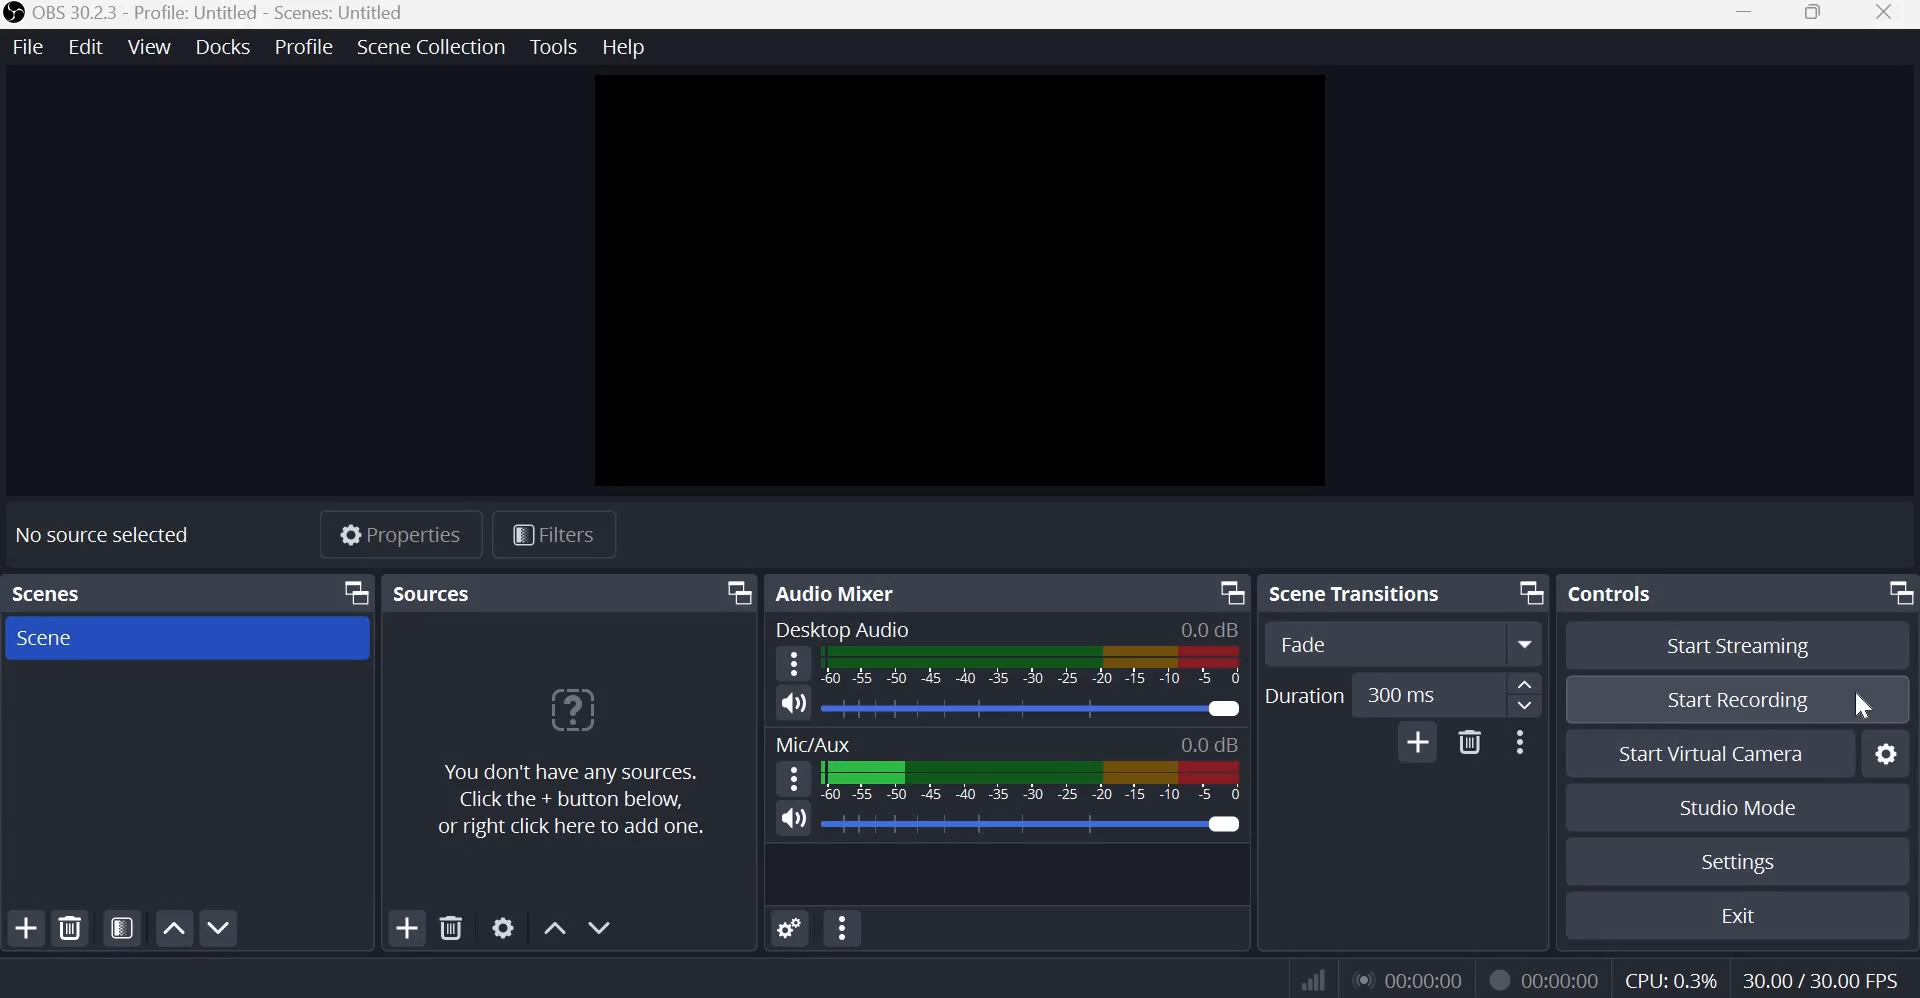 This screenshot has width=1920, height=998. What do you see at coordinates (794, 664) in the screenshot?
I see `Hamburger menu` at bounding box center [794, 664].